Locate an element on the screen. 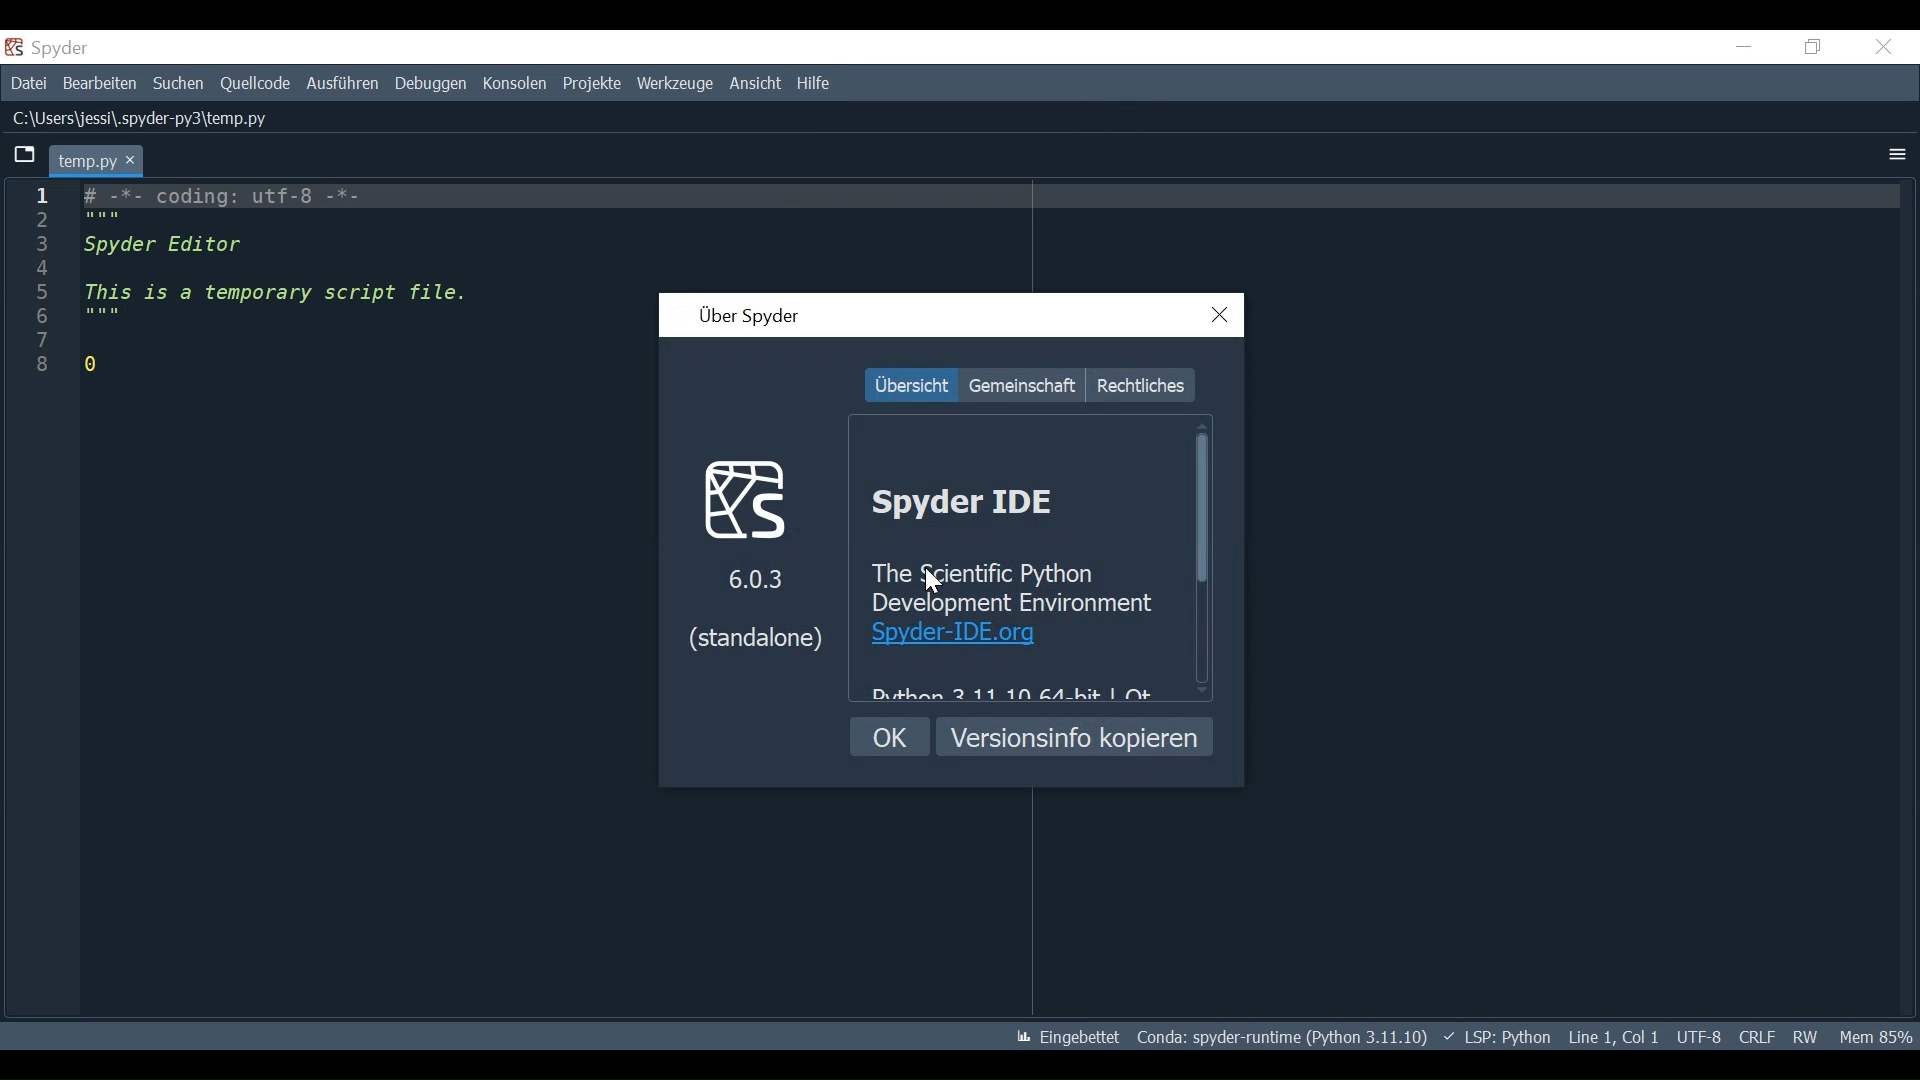  Conda Environment Indicator is located at coordinates (1283, 1036).